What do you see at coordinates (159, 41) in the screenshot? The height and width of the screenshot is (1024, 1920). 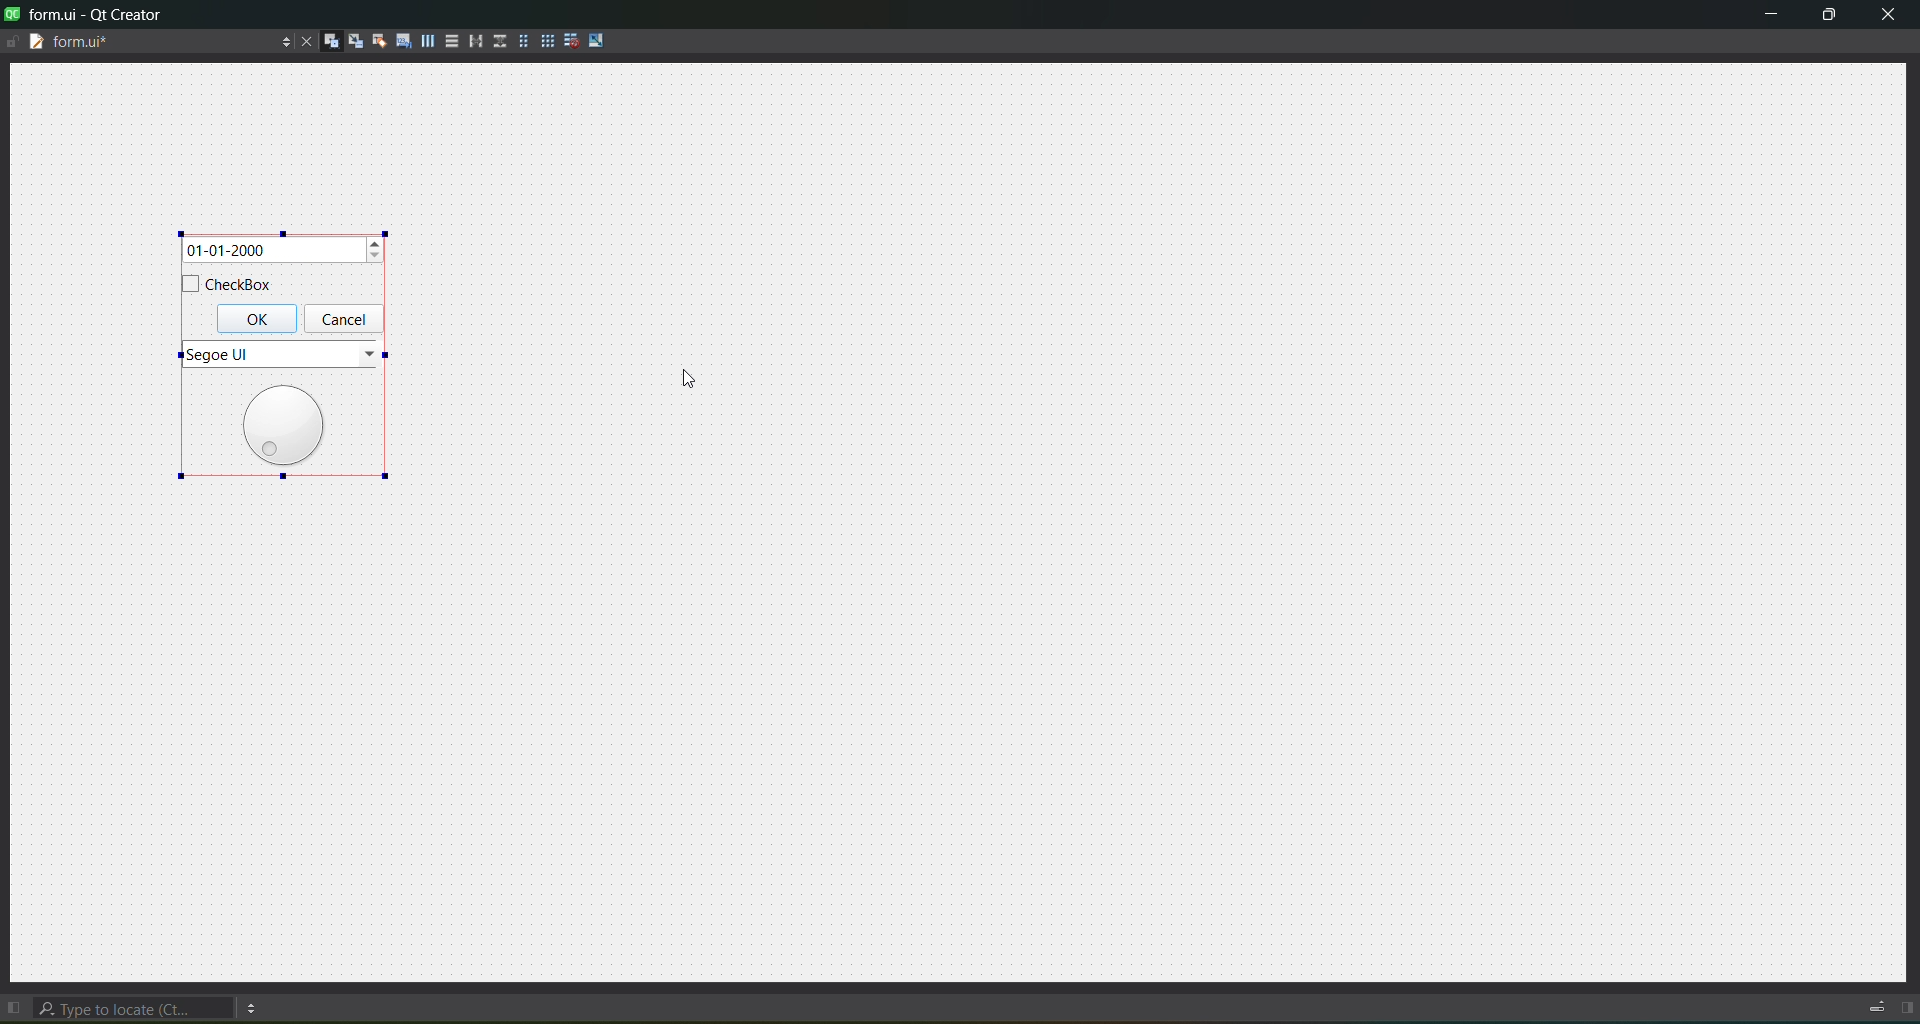 I see `Current File name` at bounding box center [159, 41].